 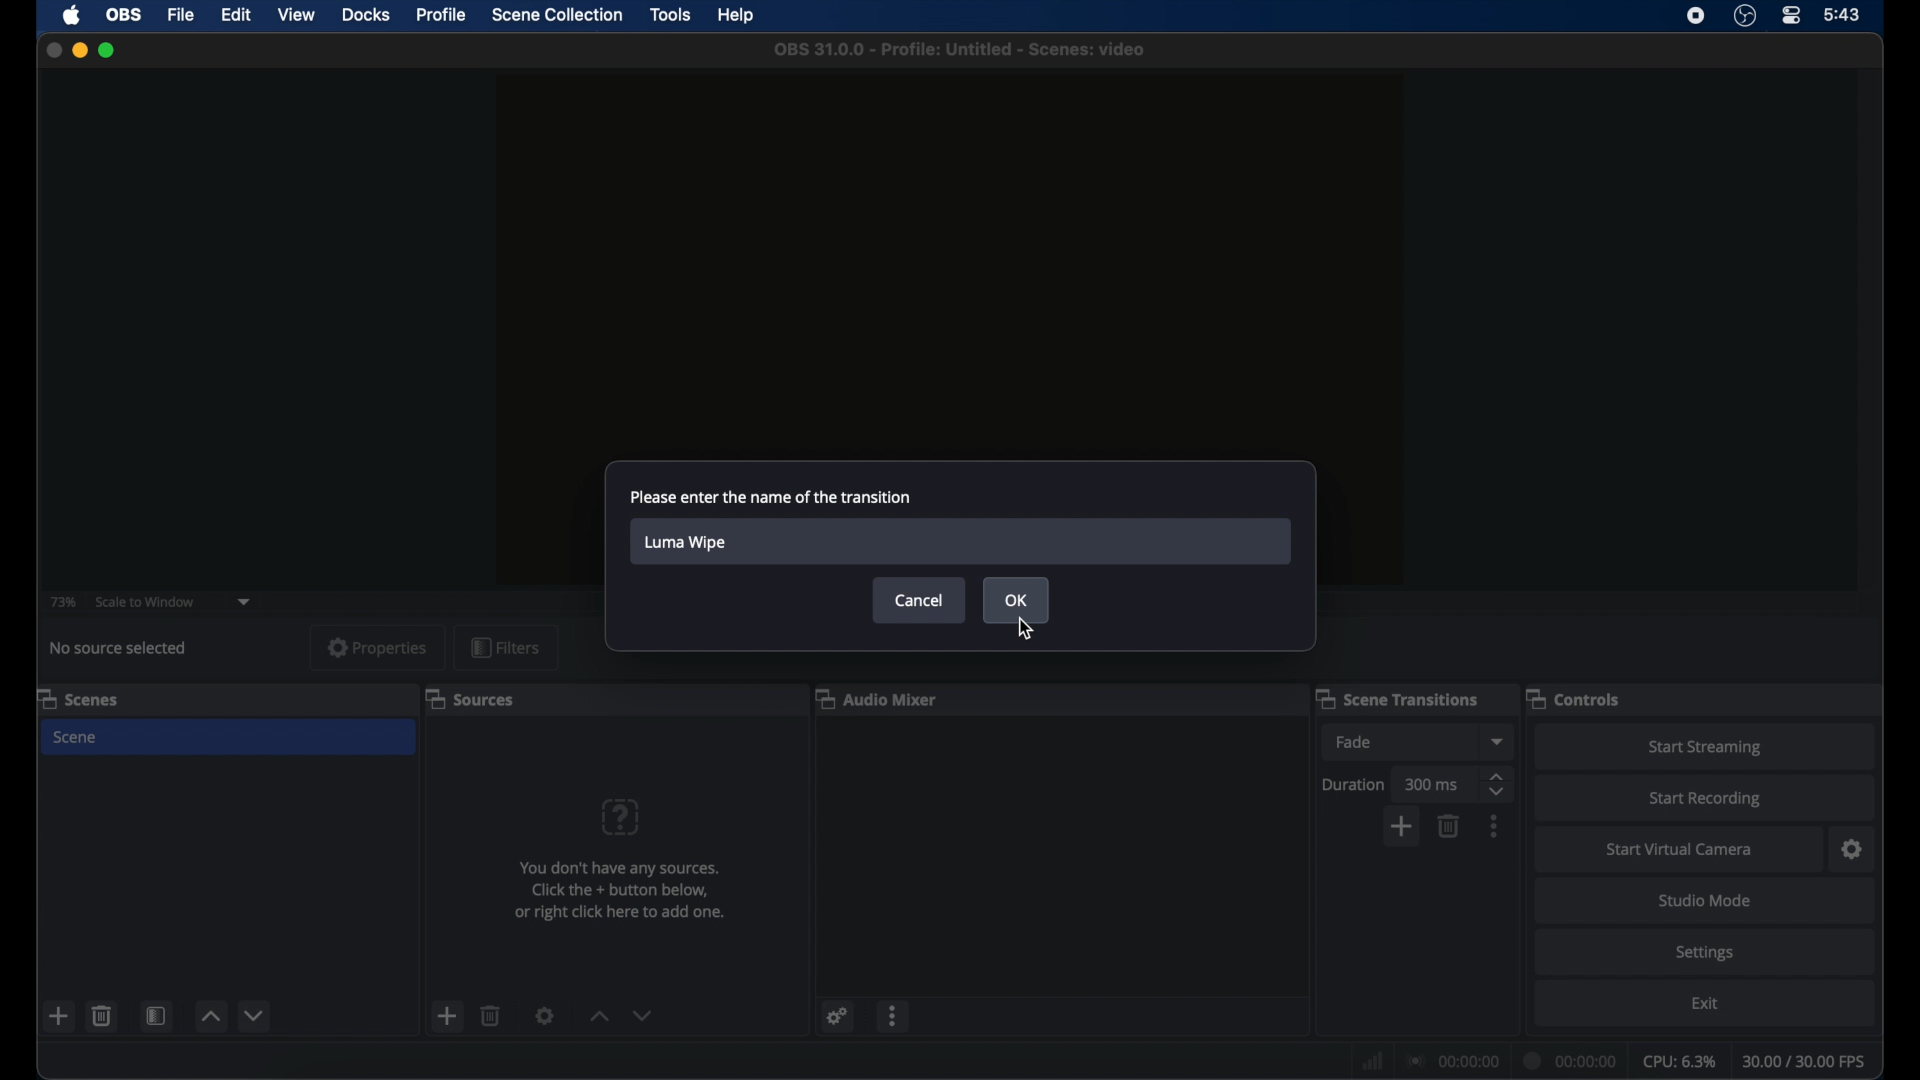 I want to click on help, so click(x=737, y=13).